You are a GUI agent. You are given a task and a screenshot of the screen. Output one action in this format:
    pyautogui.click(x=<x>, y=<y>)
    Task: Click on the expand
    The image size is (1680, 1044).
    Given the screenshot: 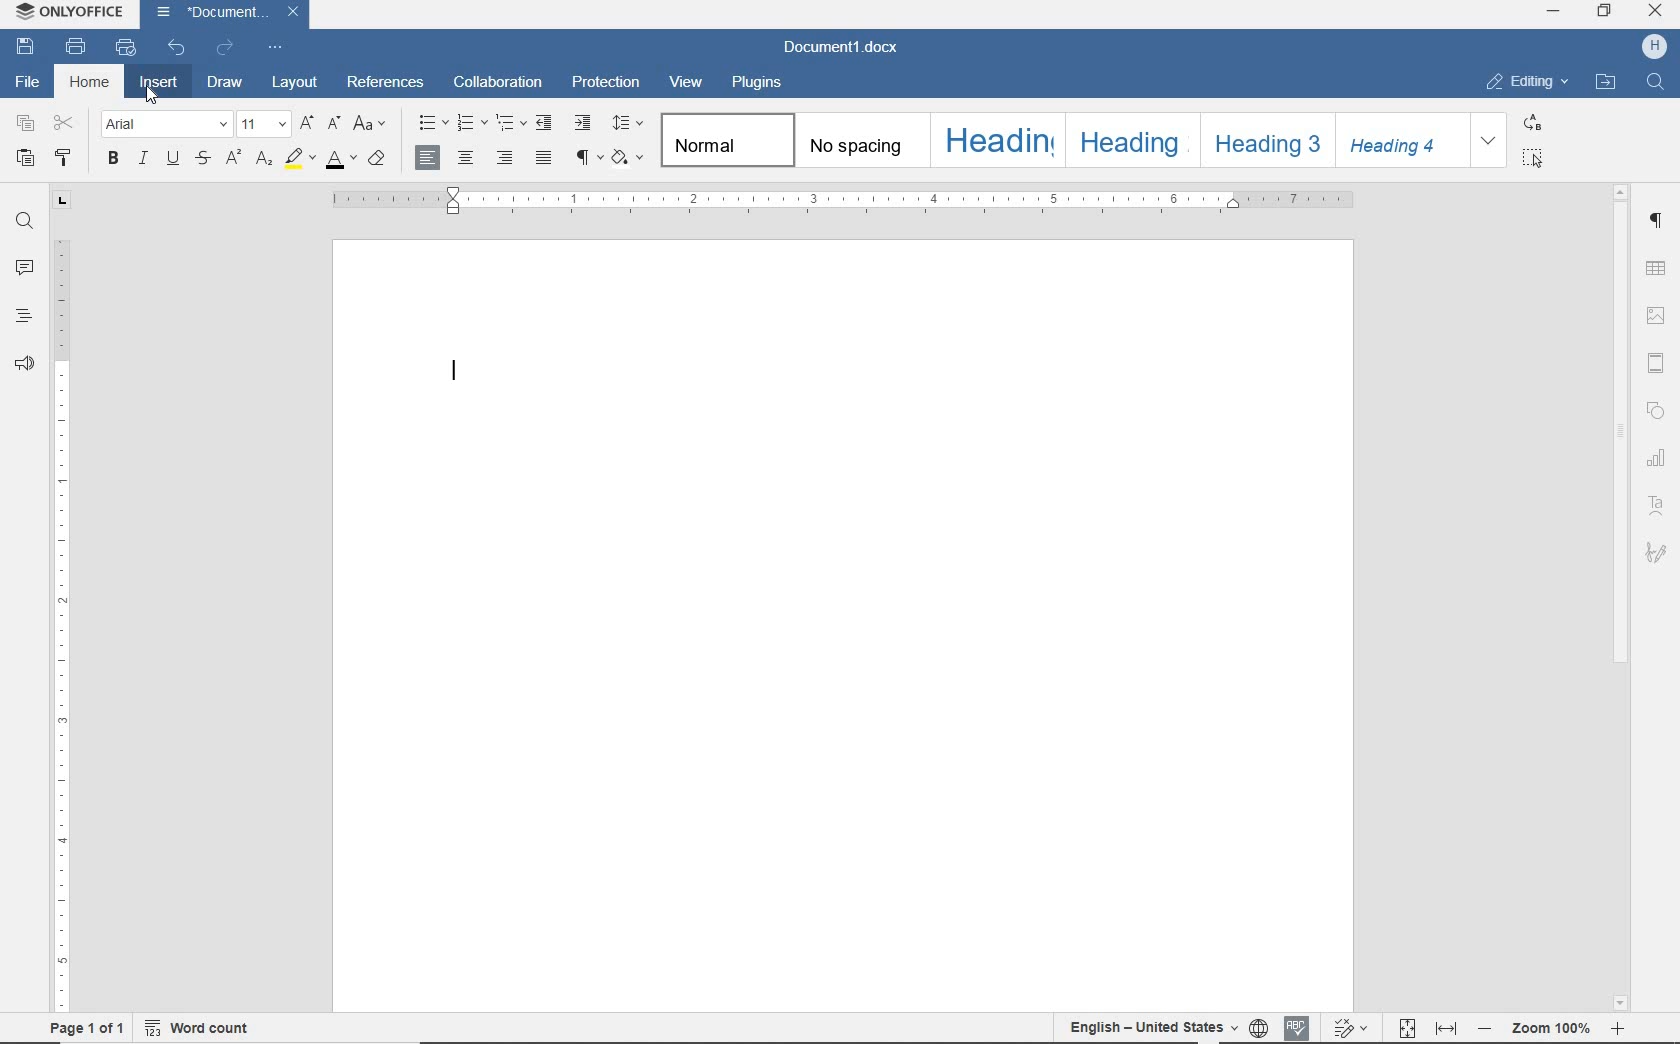 What is the action you would take?
    pyautogui.click(x=1490, y=139)
    